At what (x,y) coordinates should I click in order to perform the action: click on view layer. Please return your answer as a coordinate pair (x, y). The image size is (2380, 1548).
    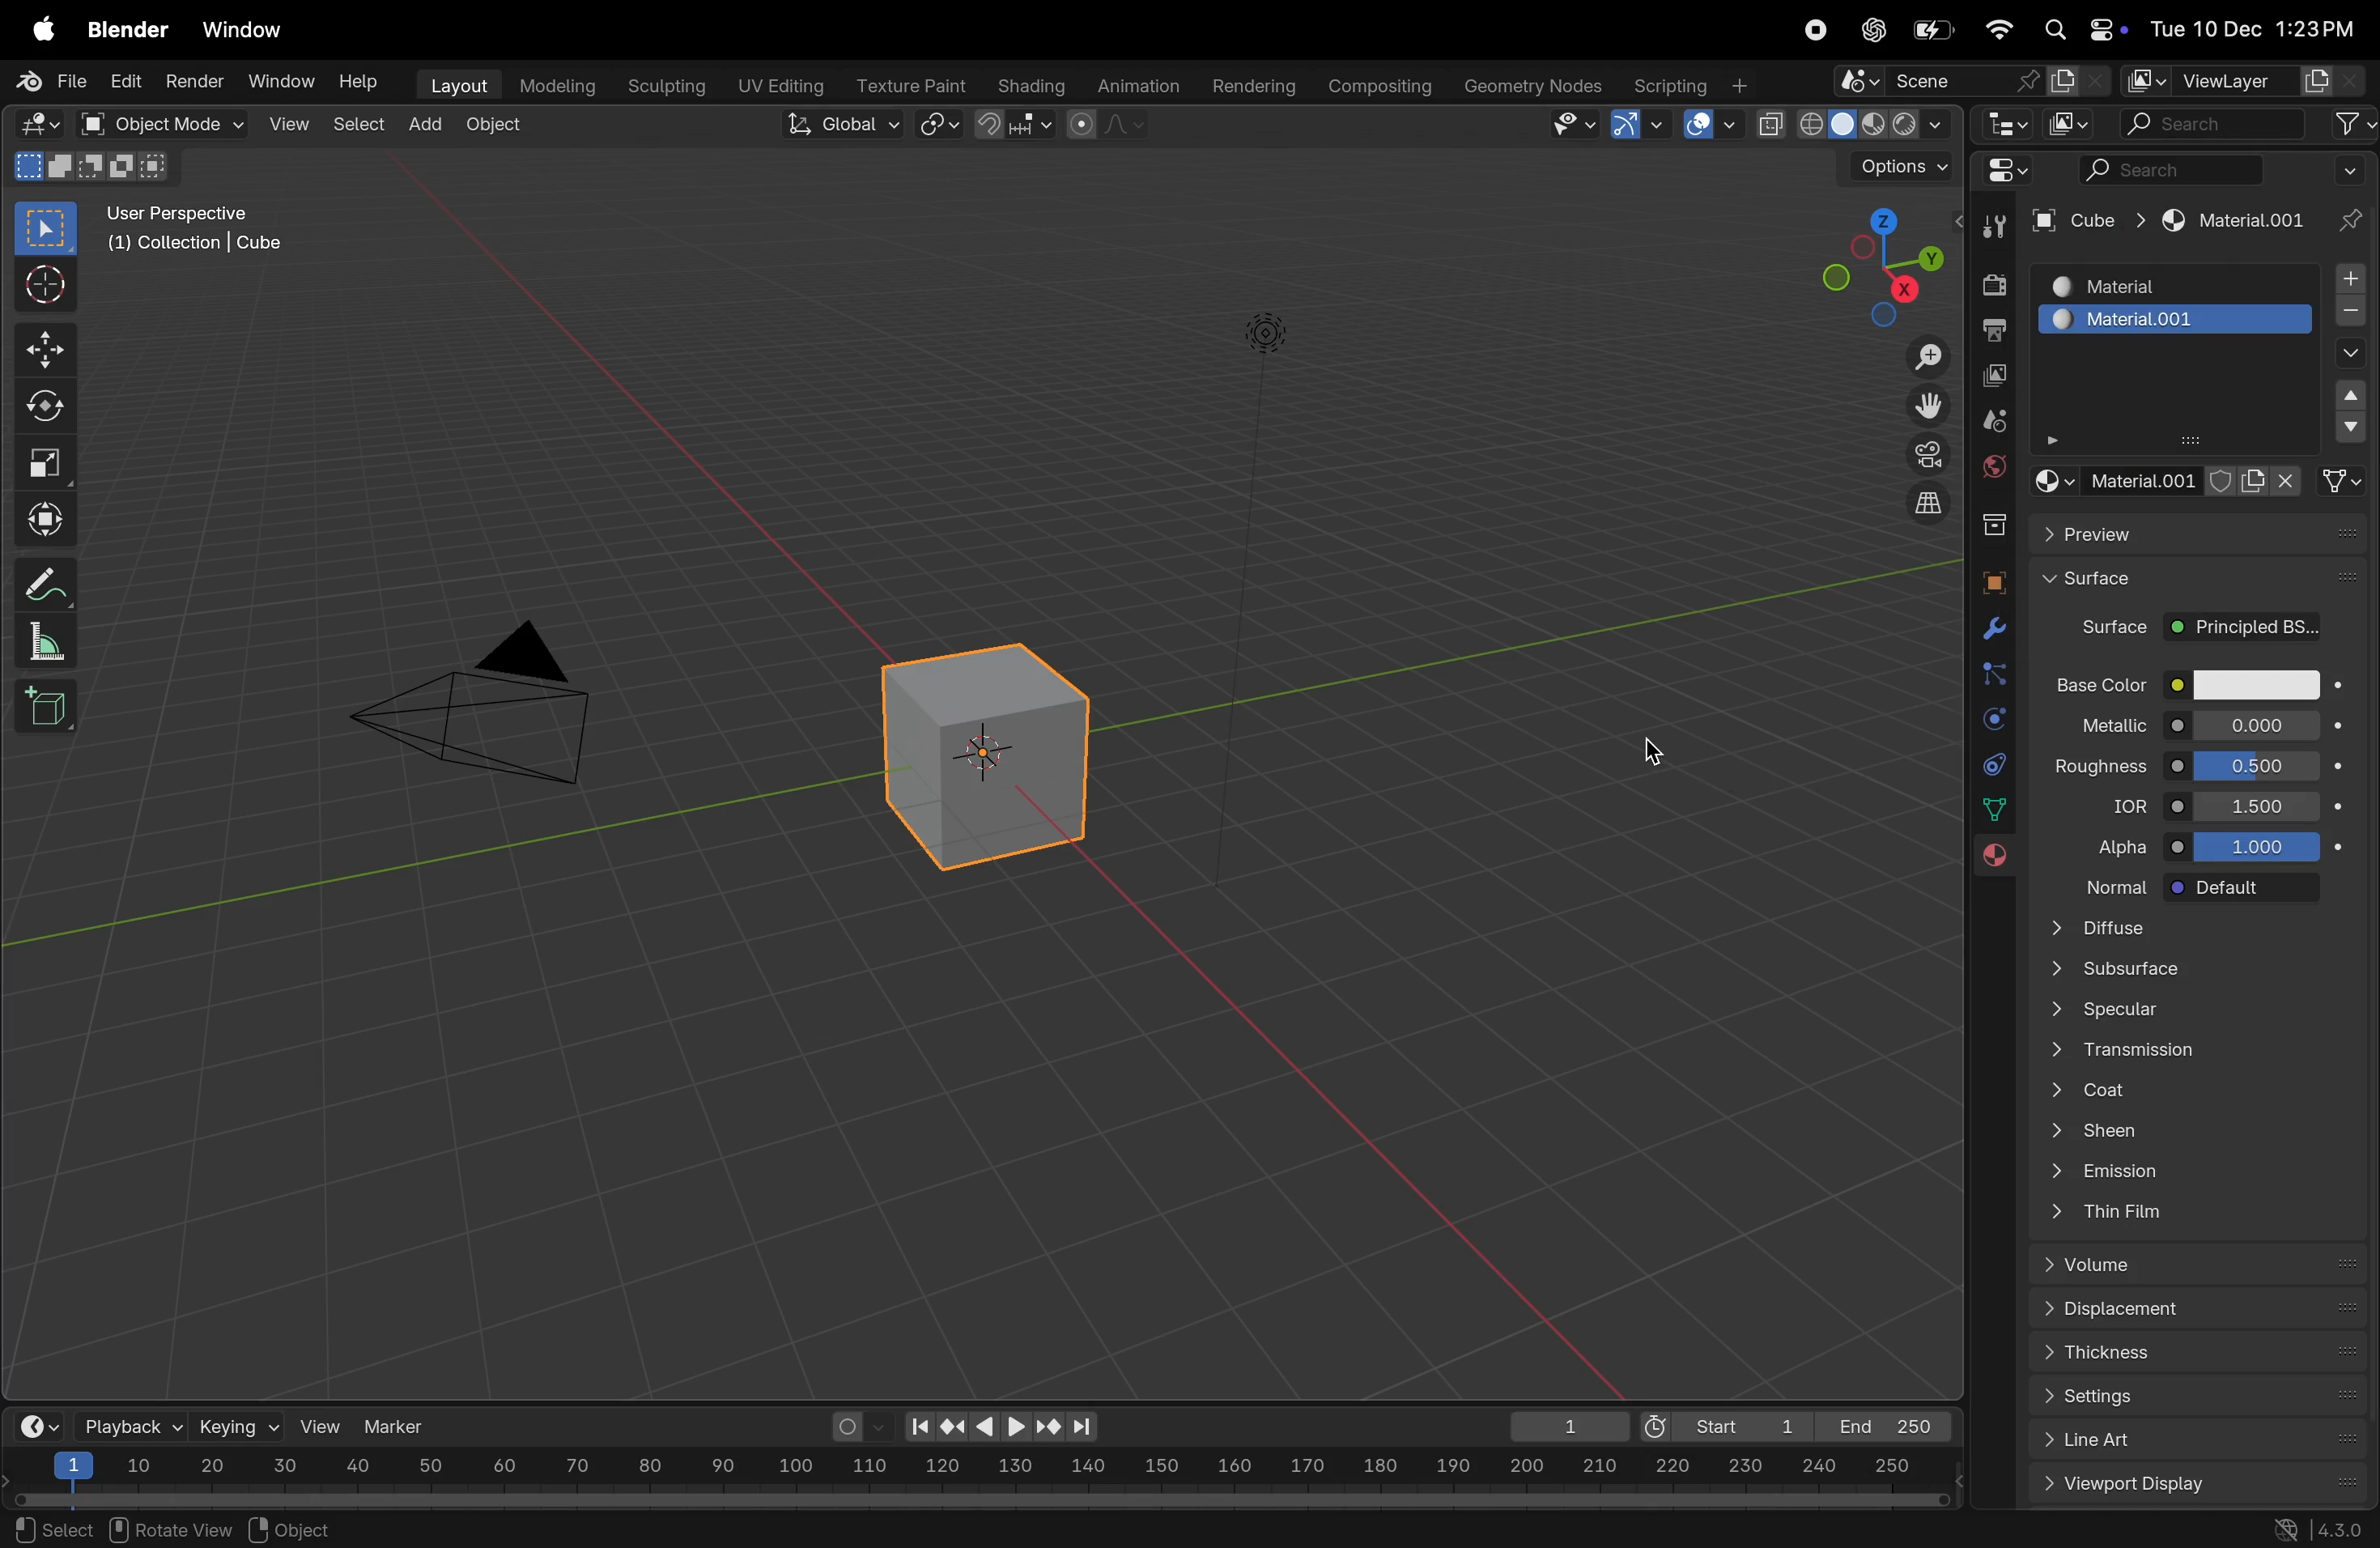
    Looking at the image, I should click on (2227, 76).